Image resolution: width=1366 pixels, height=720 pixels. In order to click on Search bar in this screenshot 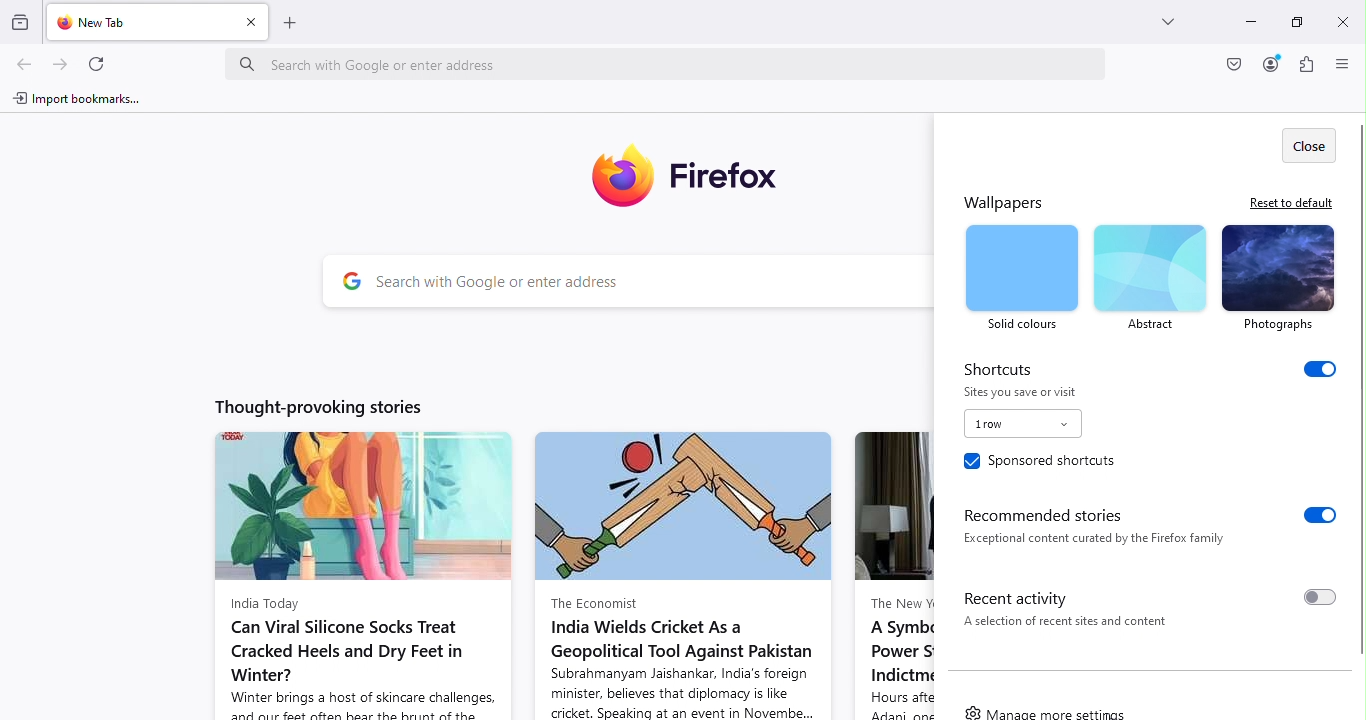, I will do `click(649, 280)`.